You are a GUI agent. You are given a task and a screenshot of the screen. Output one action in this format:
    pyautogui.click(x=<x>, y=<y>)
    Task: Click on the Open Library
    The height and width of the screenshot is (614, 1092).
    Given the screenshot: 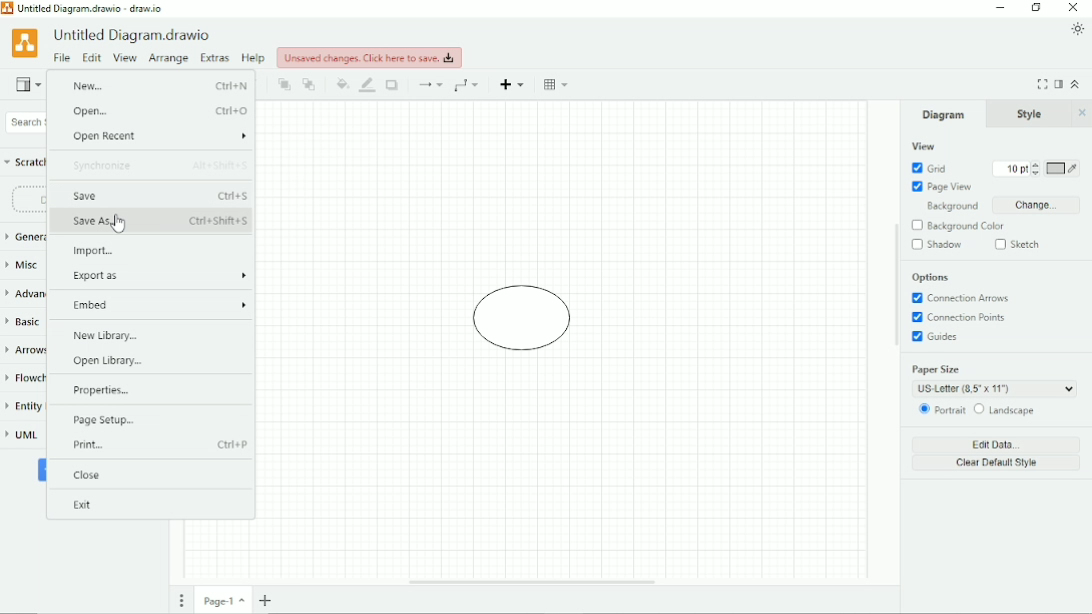 What is the action you would take?
    pyautogui.click(x=111, y=363)
    